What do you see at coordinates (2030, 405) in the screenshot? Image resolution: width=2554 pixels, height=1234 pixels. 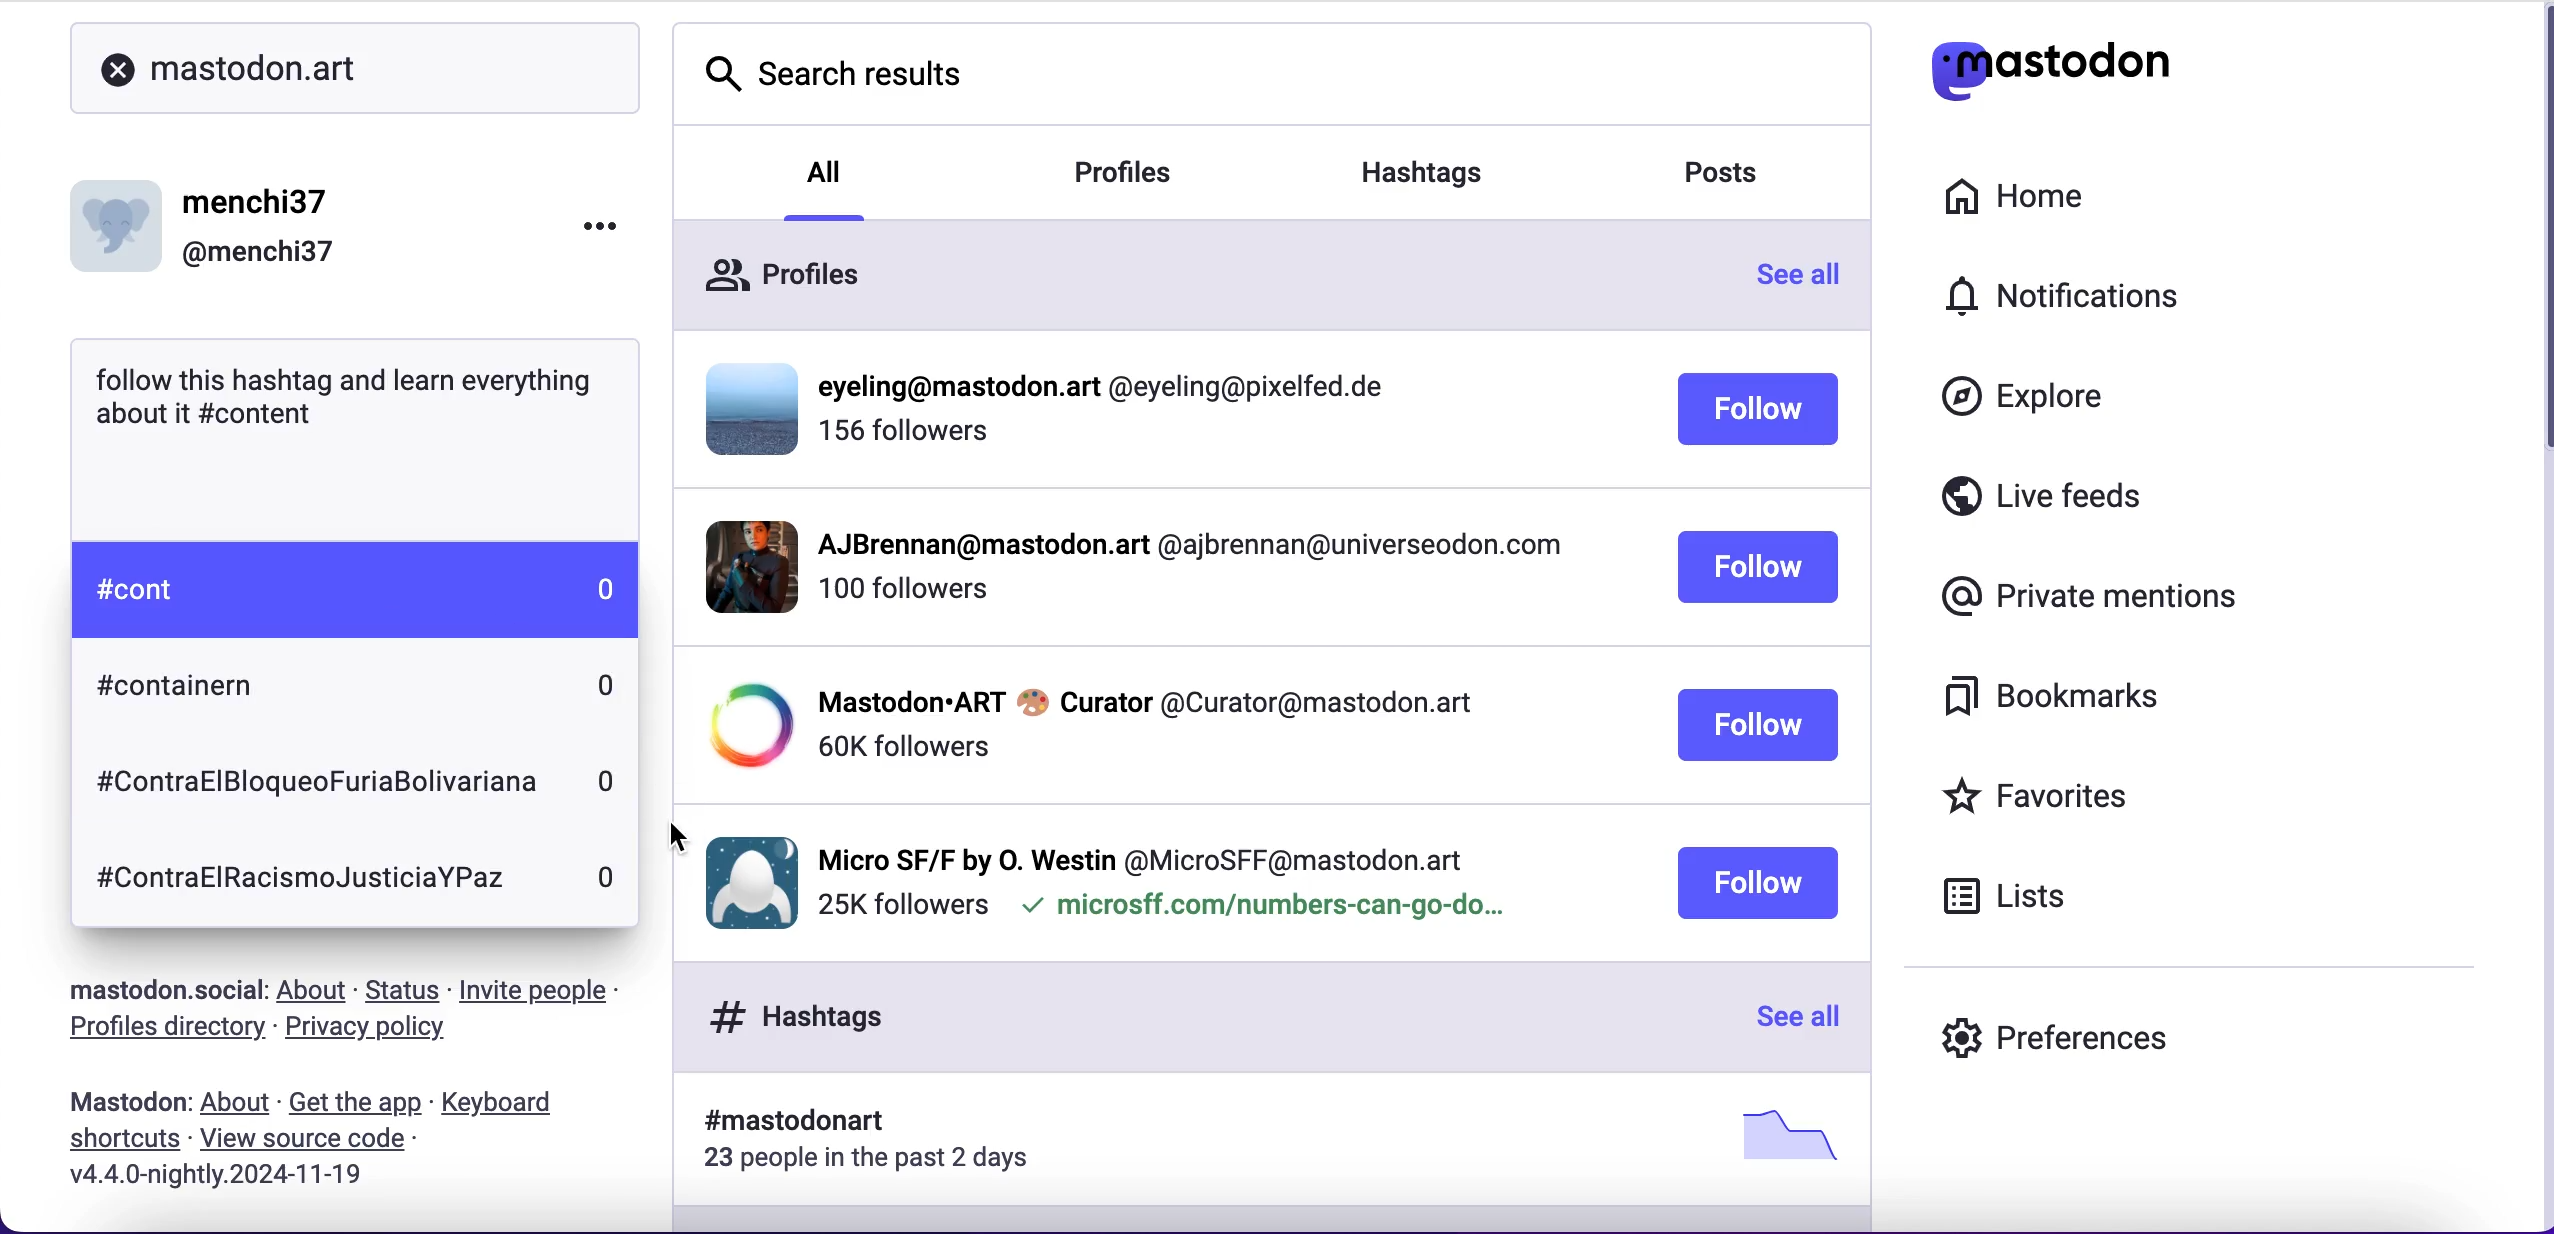 I see `explore` at bounding box center [2030, 405].